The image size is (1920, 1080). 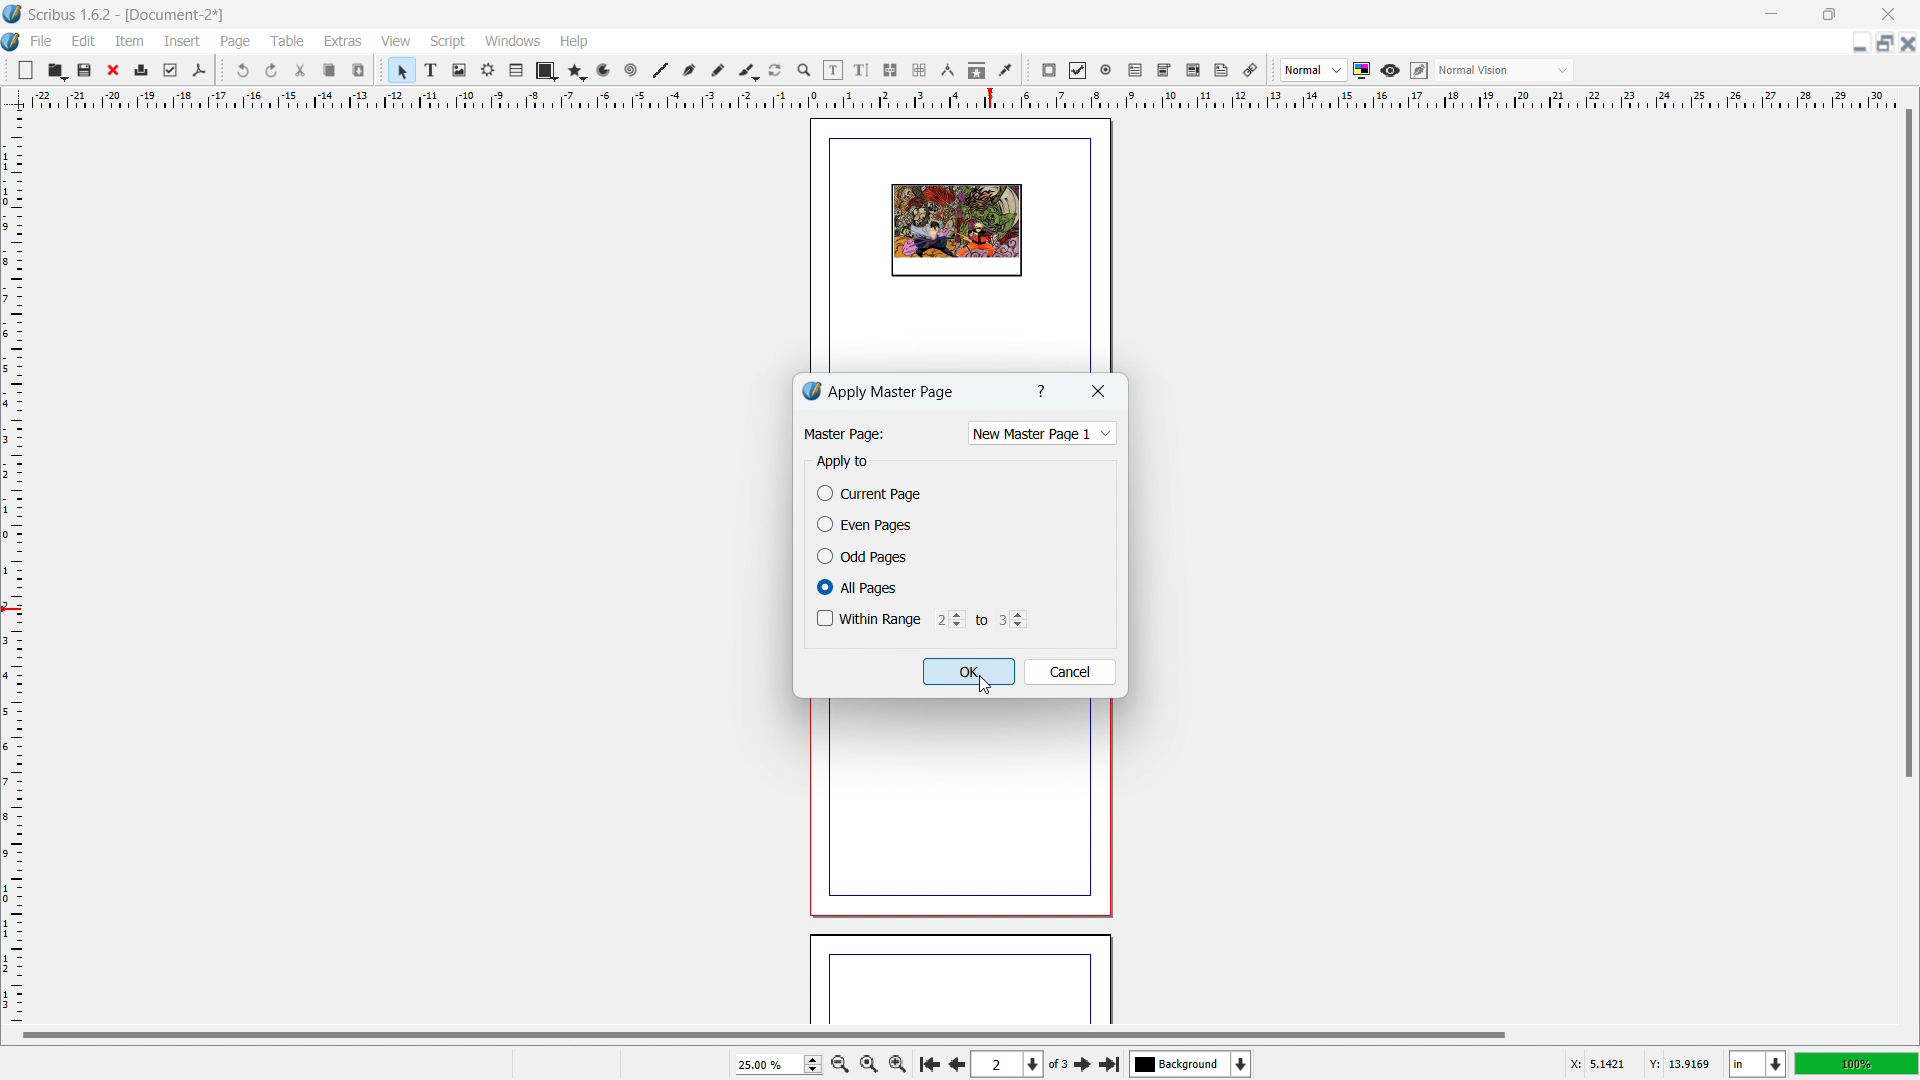 What do you see at coordinates (272, 71) in the screenshot?
I see `redo` at bounding box center [272, 71].